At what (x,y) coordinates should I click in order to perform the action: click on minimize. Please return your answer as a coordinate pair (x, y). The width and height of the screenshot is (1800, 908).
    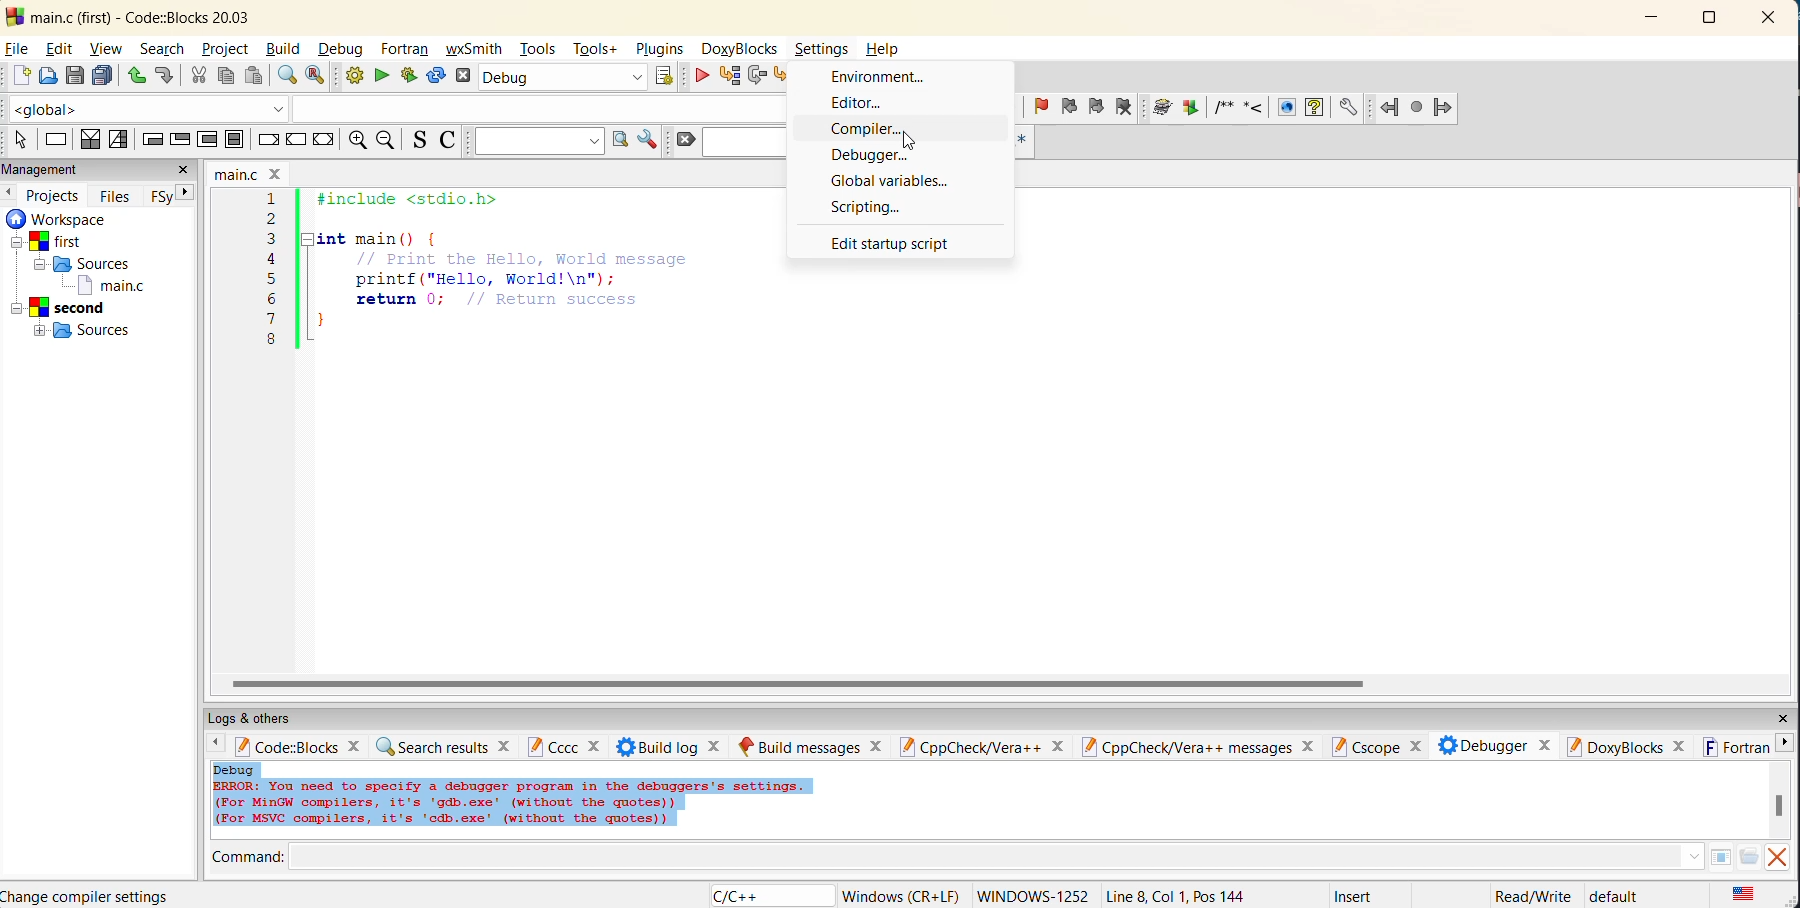
    Looking at the image, I should click on (1653, 20).